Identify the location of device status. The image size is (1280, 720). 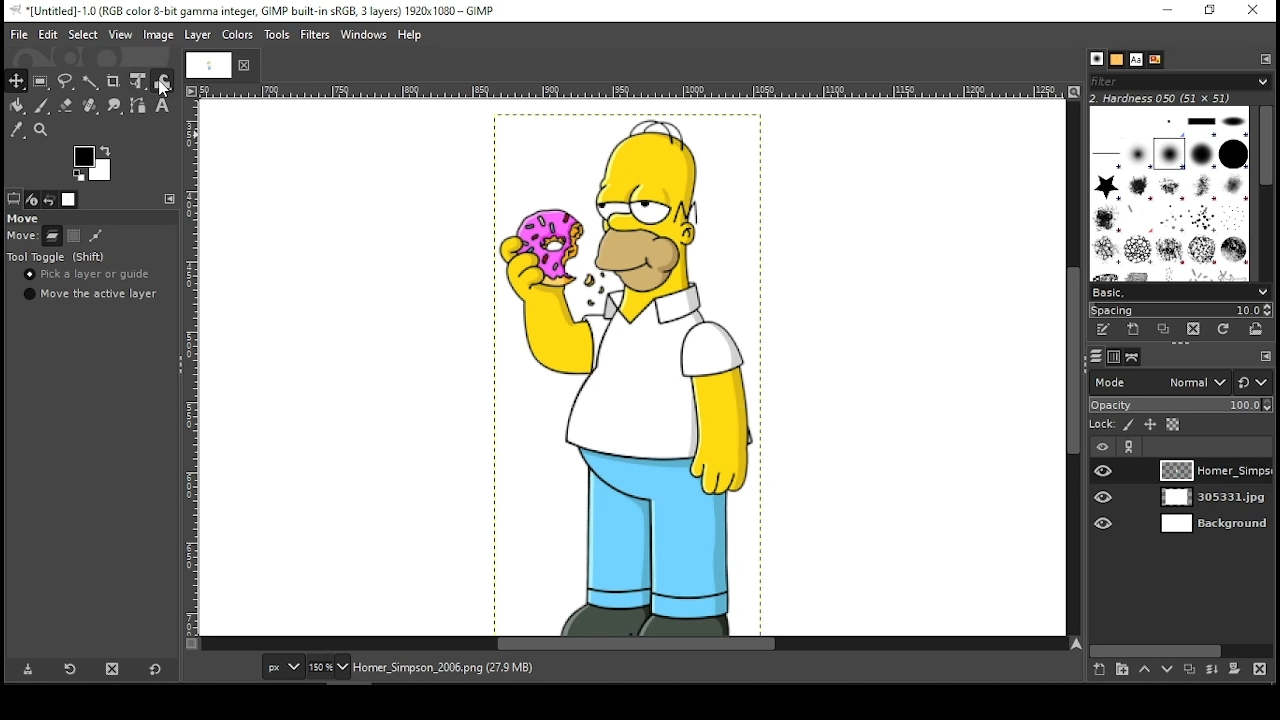
(33, 200).